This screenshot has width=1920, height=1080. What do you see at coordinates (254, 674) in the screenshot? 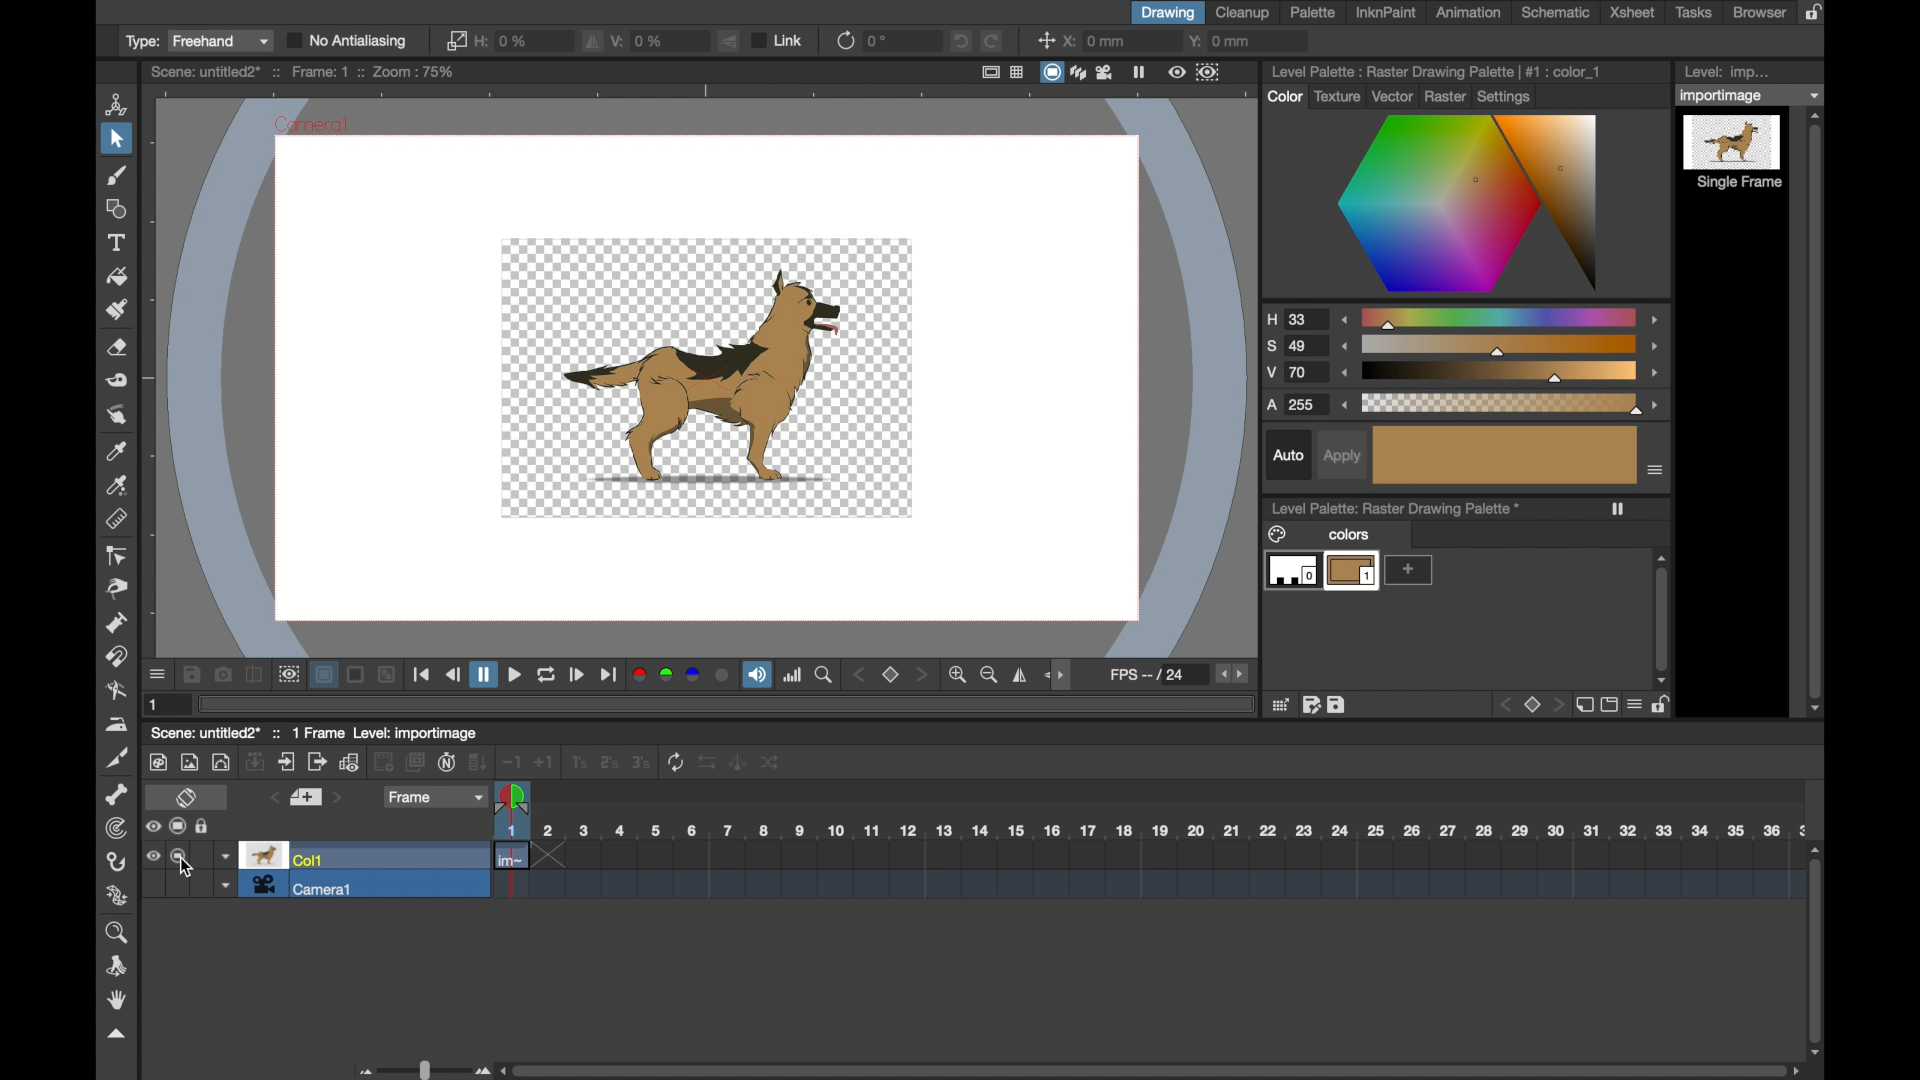
I see `compare to snapshot` at bounding box center [254, 674].